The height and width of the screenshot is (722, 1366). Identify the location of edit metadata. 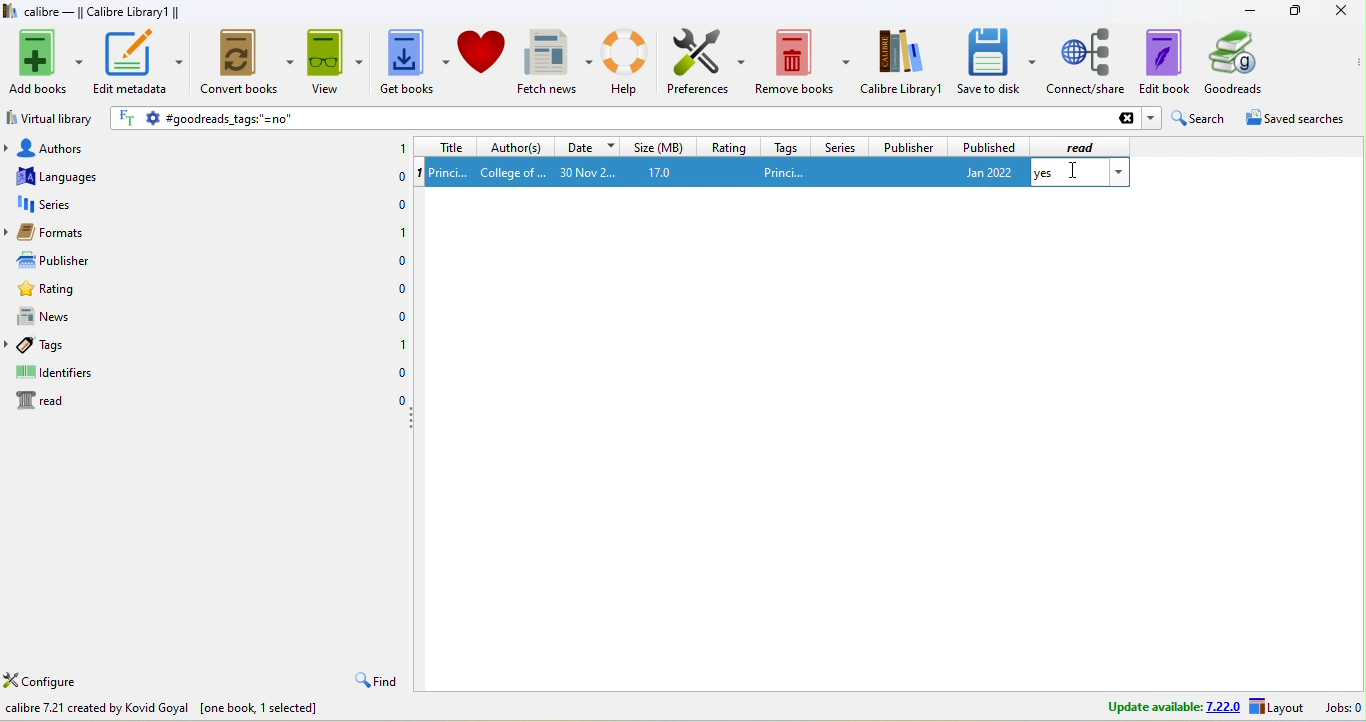
(138, 63).